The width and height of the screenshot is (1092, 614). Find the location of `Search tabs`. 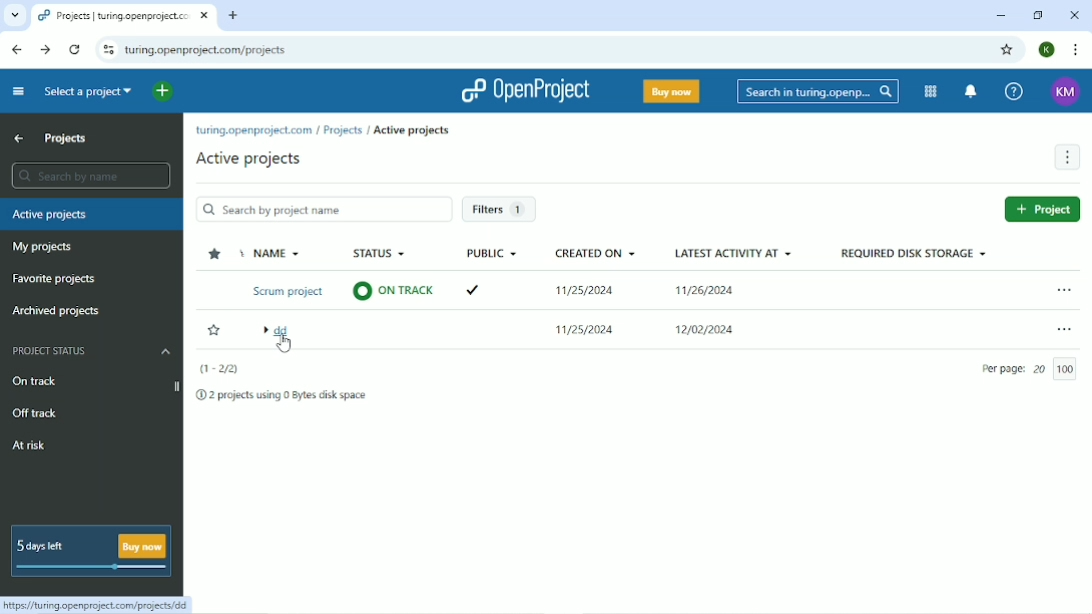

Search tabs is located at coordinates (12, 14).